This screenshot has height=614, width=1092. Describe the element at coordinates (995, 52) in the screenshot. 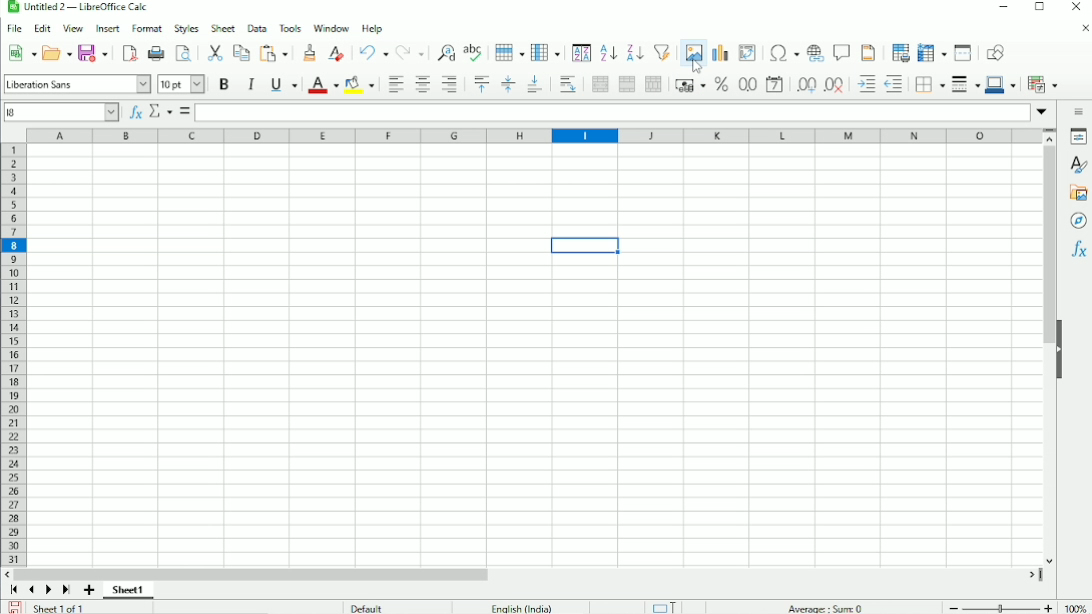

I see `Show draw functions` at that location.